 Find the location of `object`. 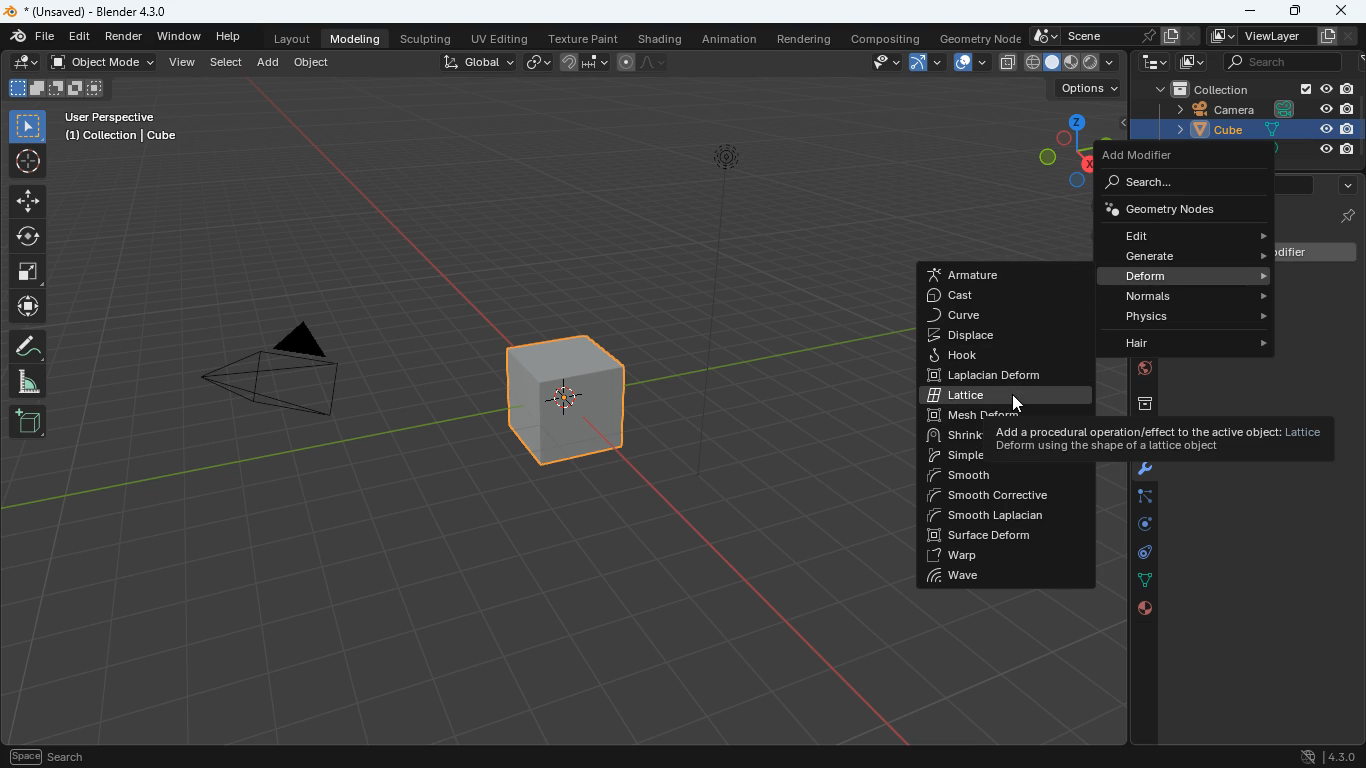

object is located at coordinates (311, 63).